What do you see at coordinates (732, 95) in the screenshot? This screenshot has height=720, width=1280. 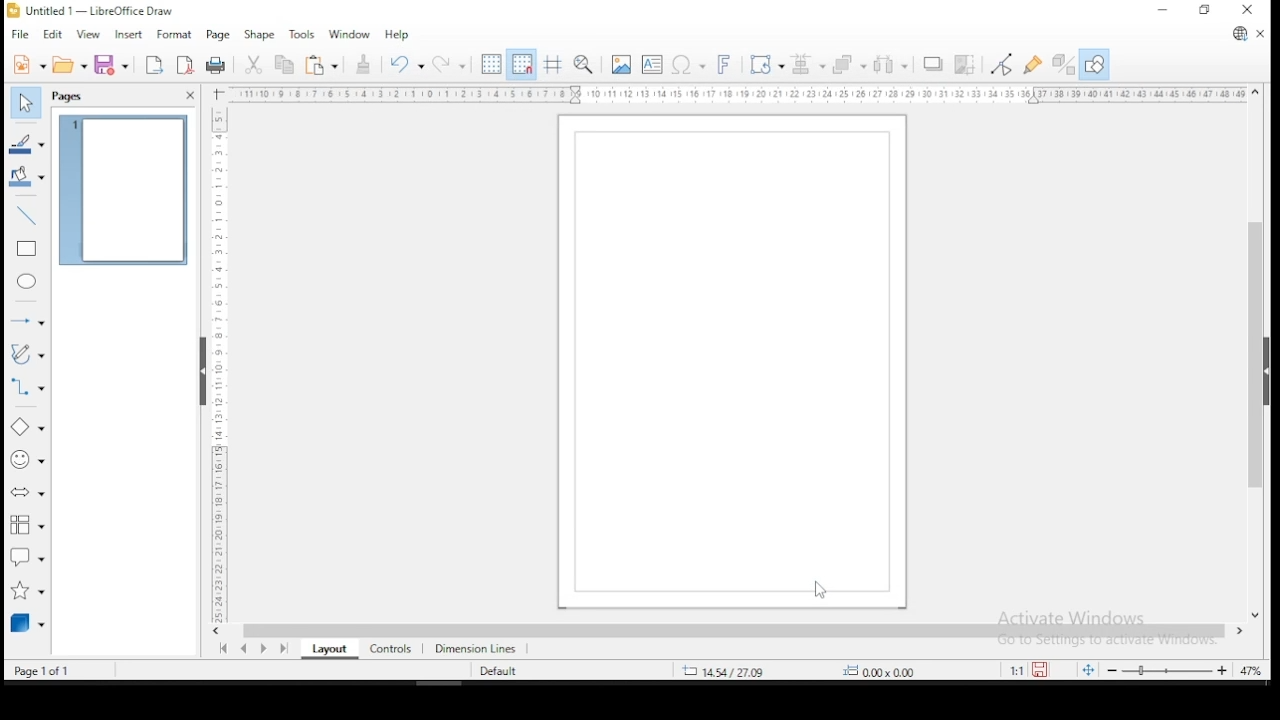 I see `scale` at bounding box center [732, 95].